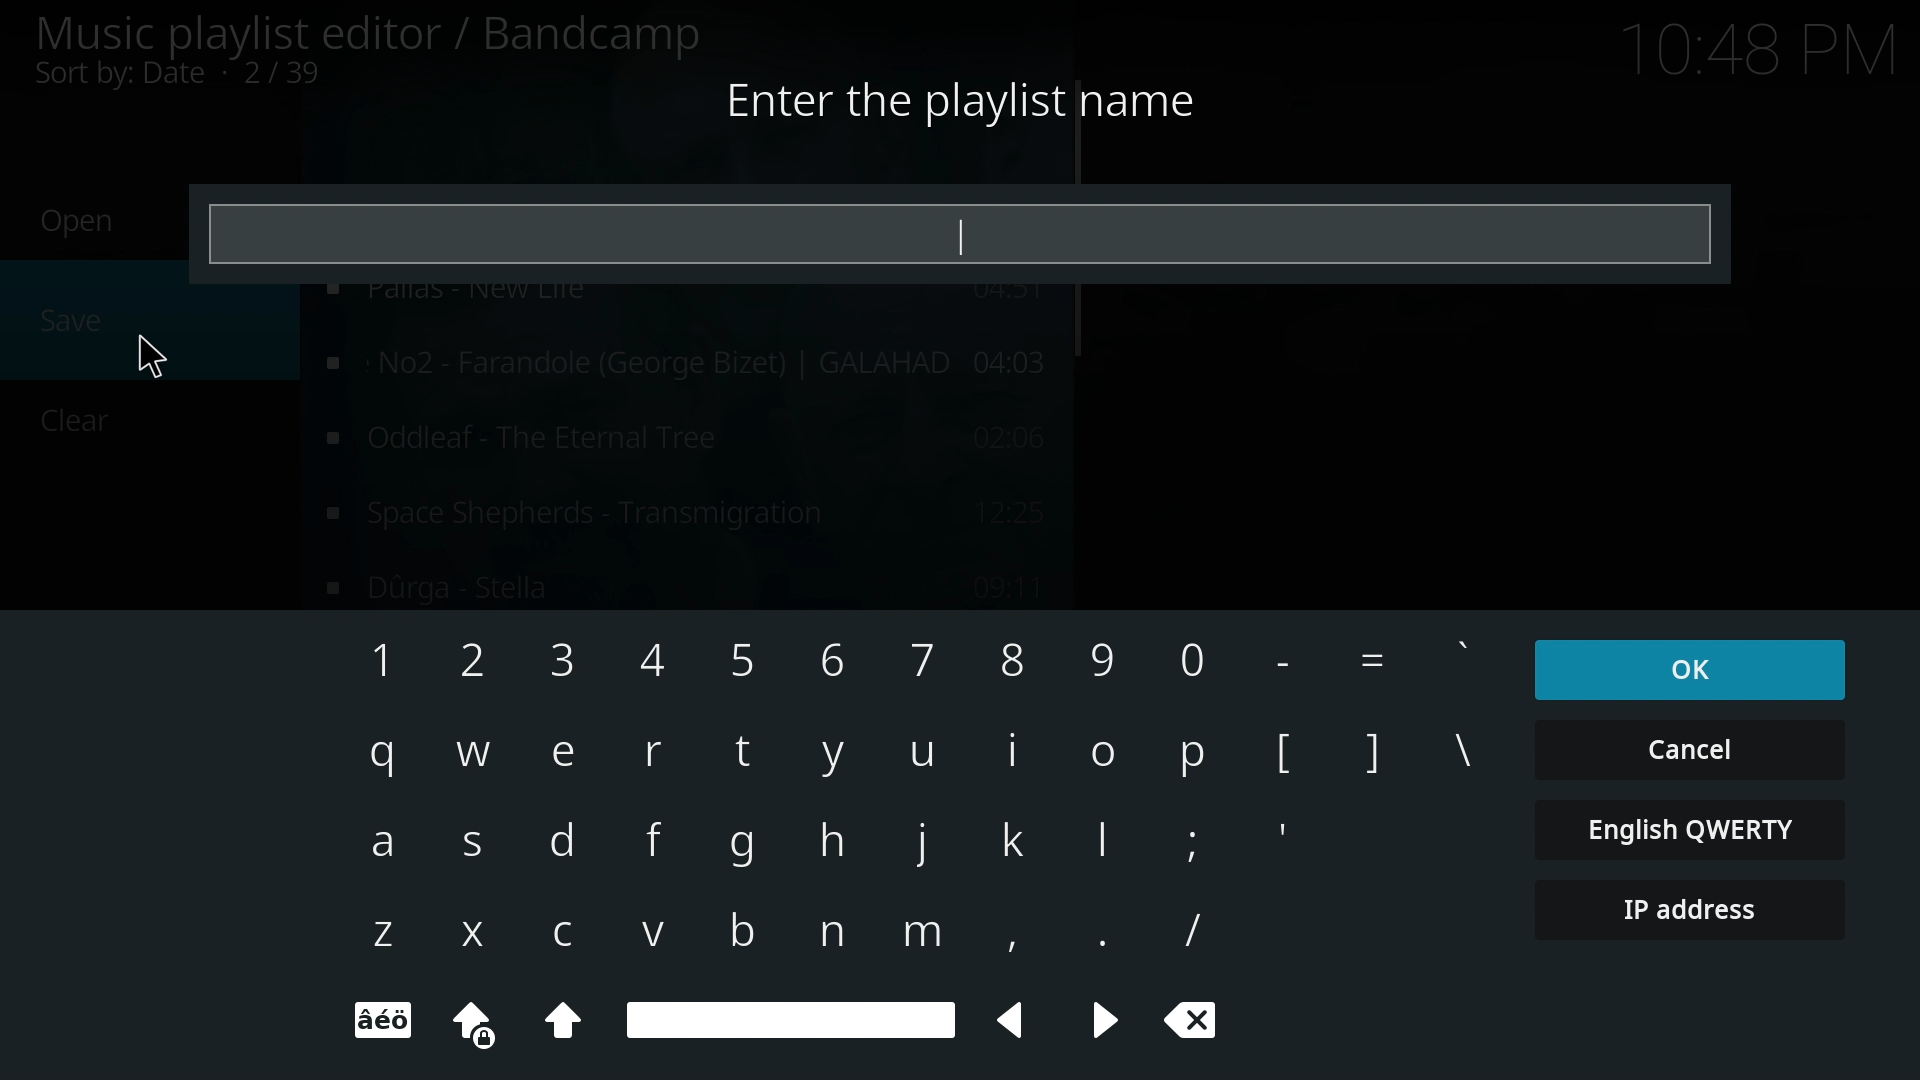  What do you see at coordinates (962, 235) in the screenshot?
I see `input` at bounding box center [962, 235].